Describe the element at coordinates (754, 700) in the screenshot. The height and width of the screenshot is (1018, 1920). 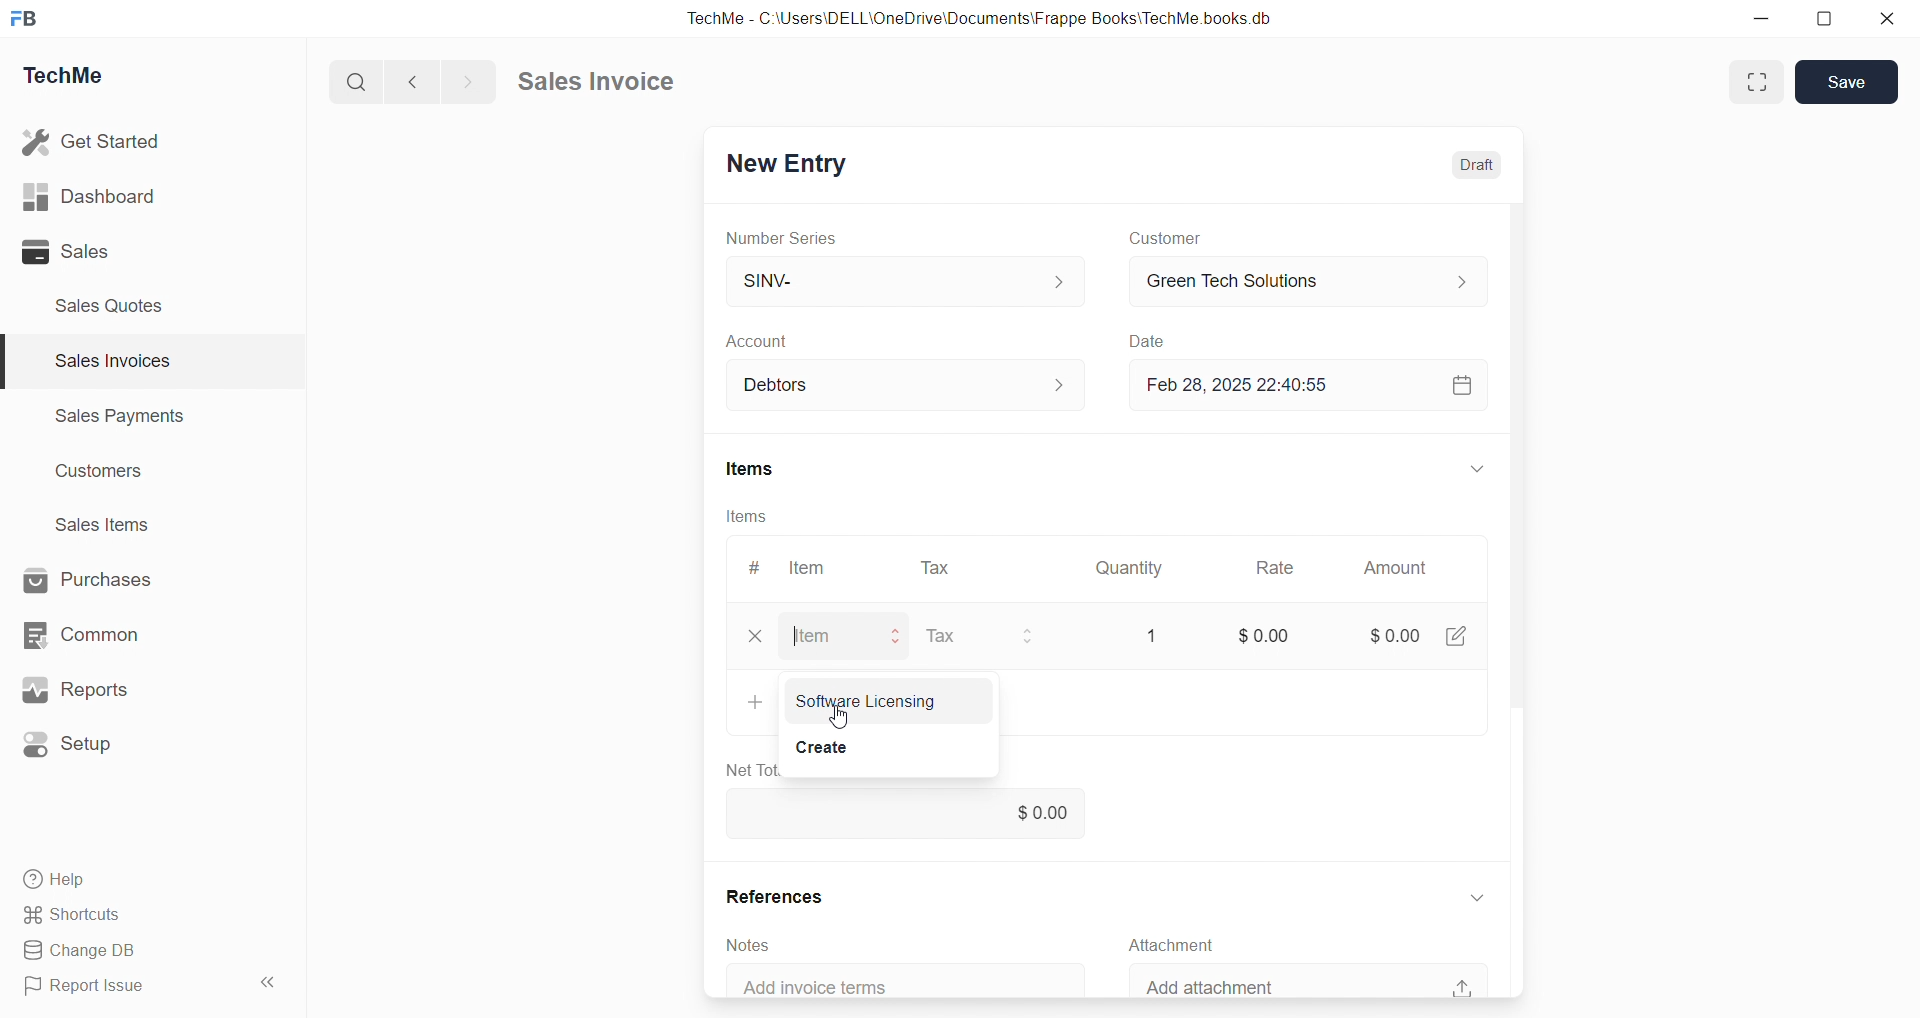
I see `Add row` at that location.